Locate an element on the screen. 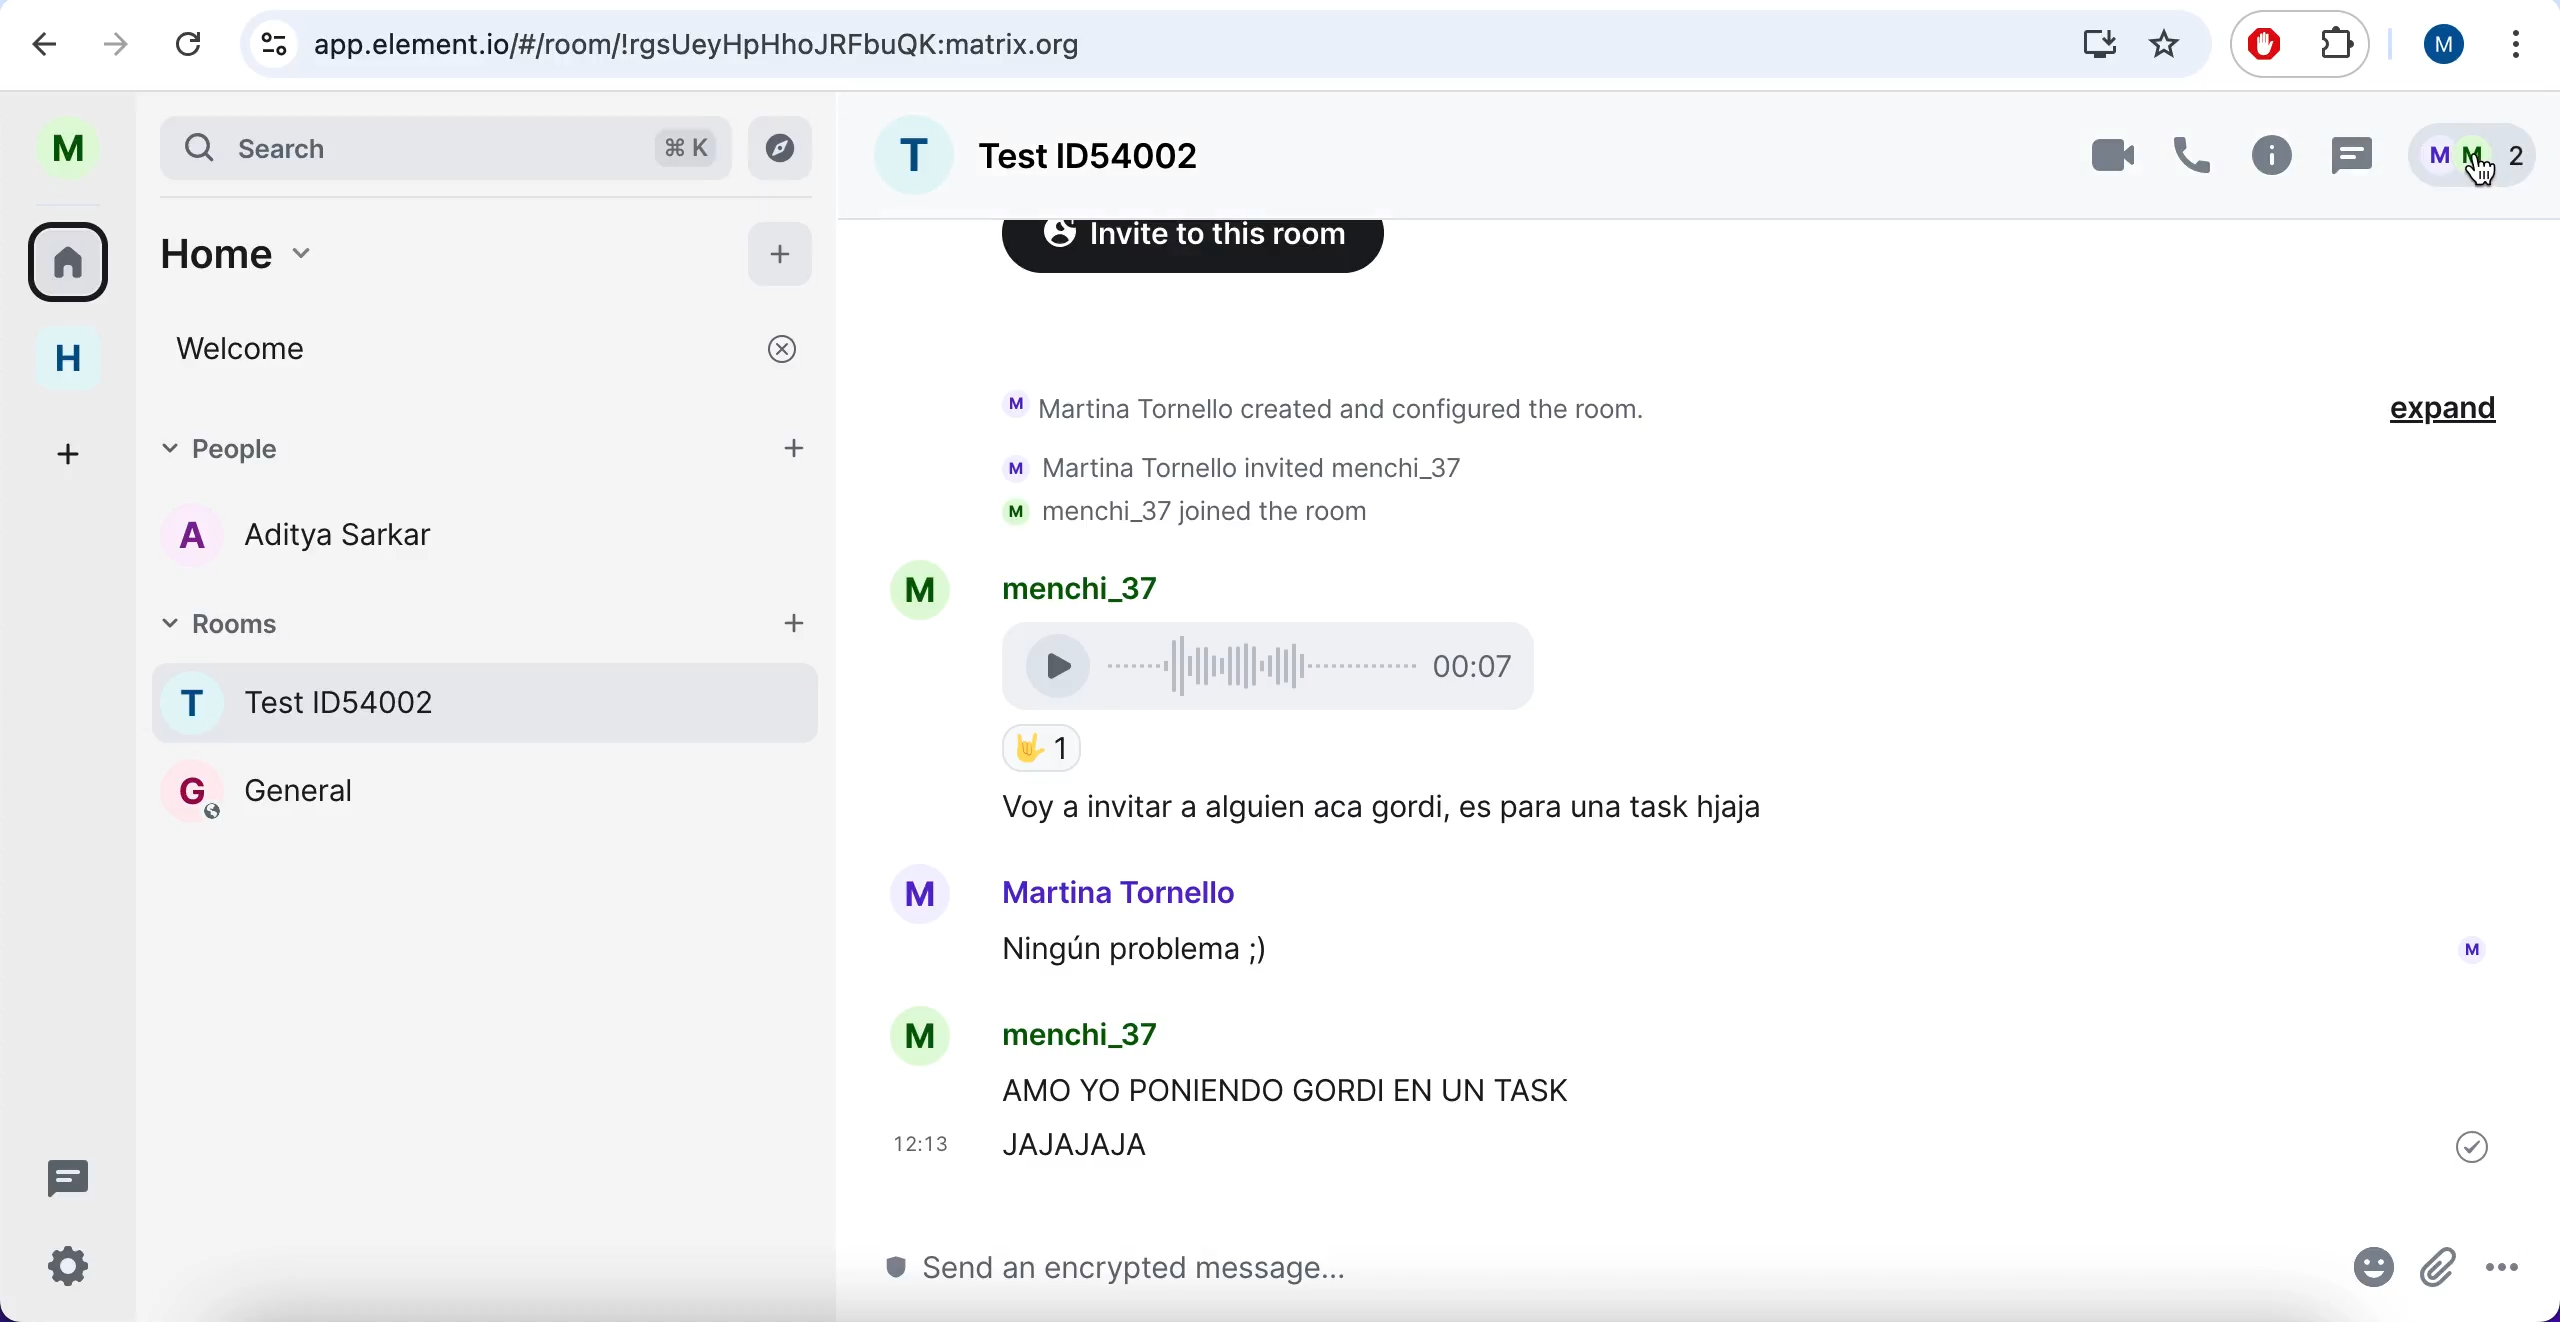  room name is located at coordinates (1080, 153).